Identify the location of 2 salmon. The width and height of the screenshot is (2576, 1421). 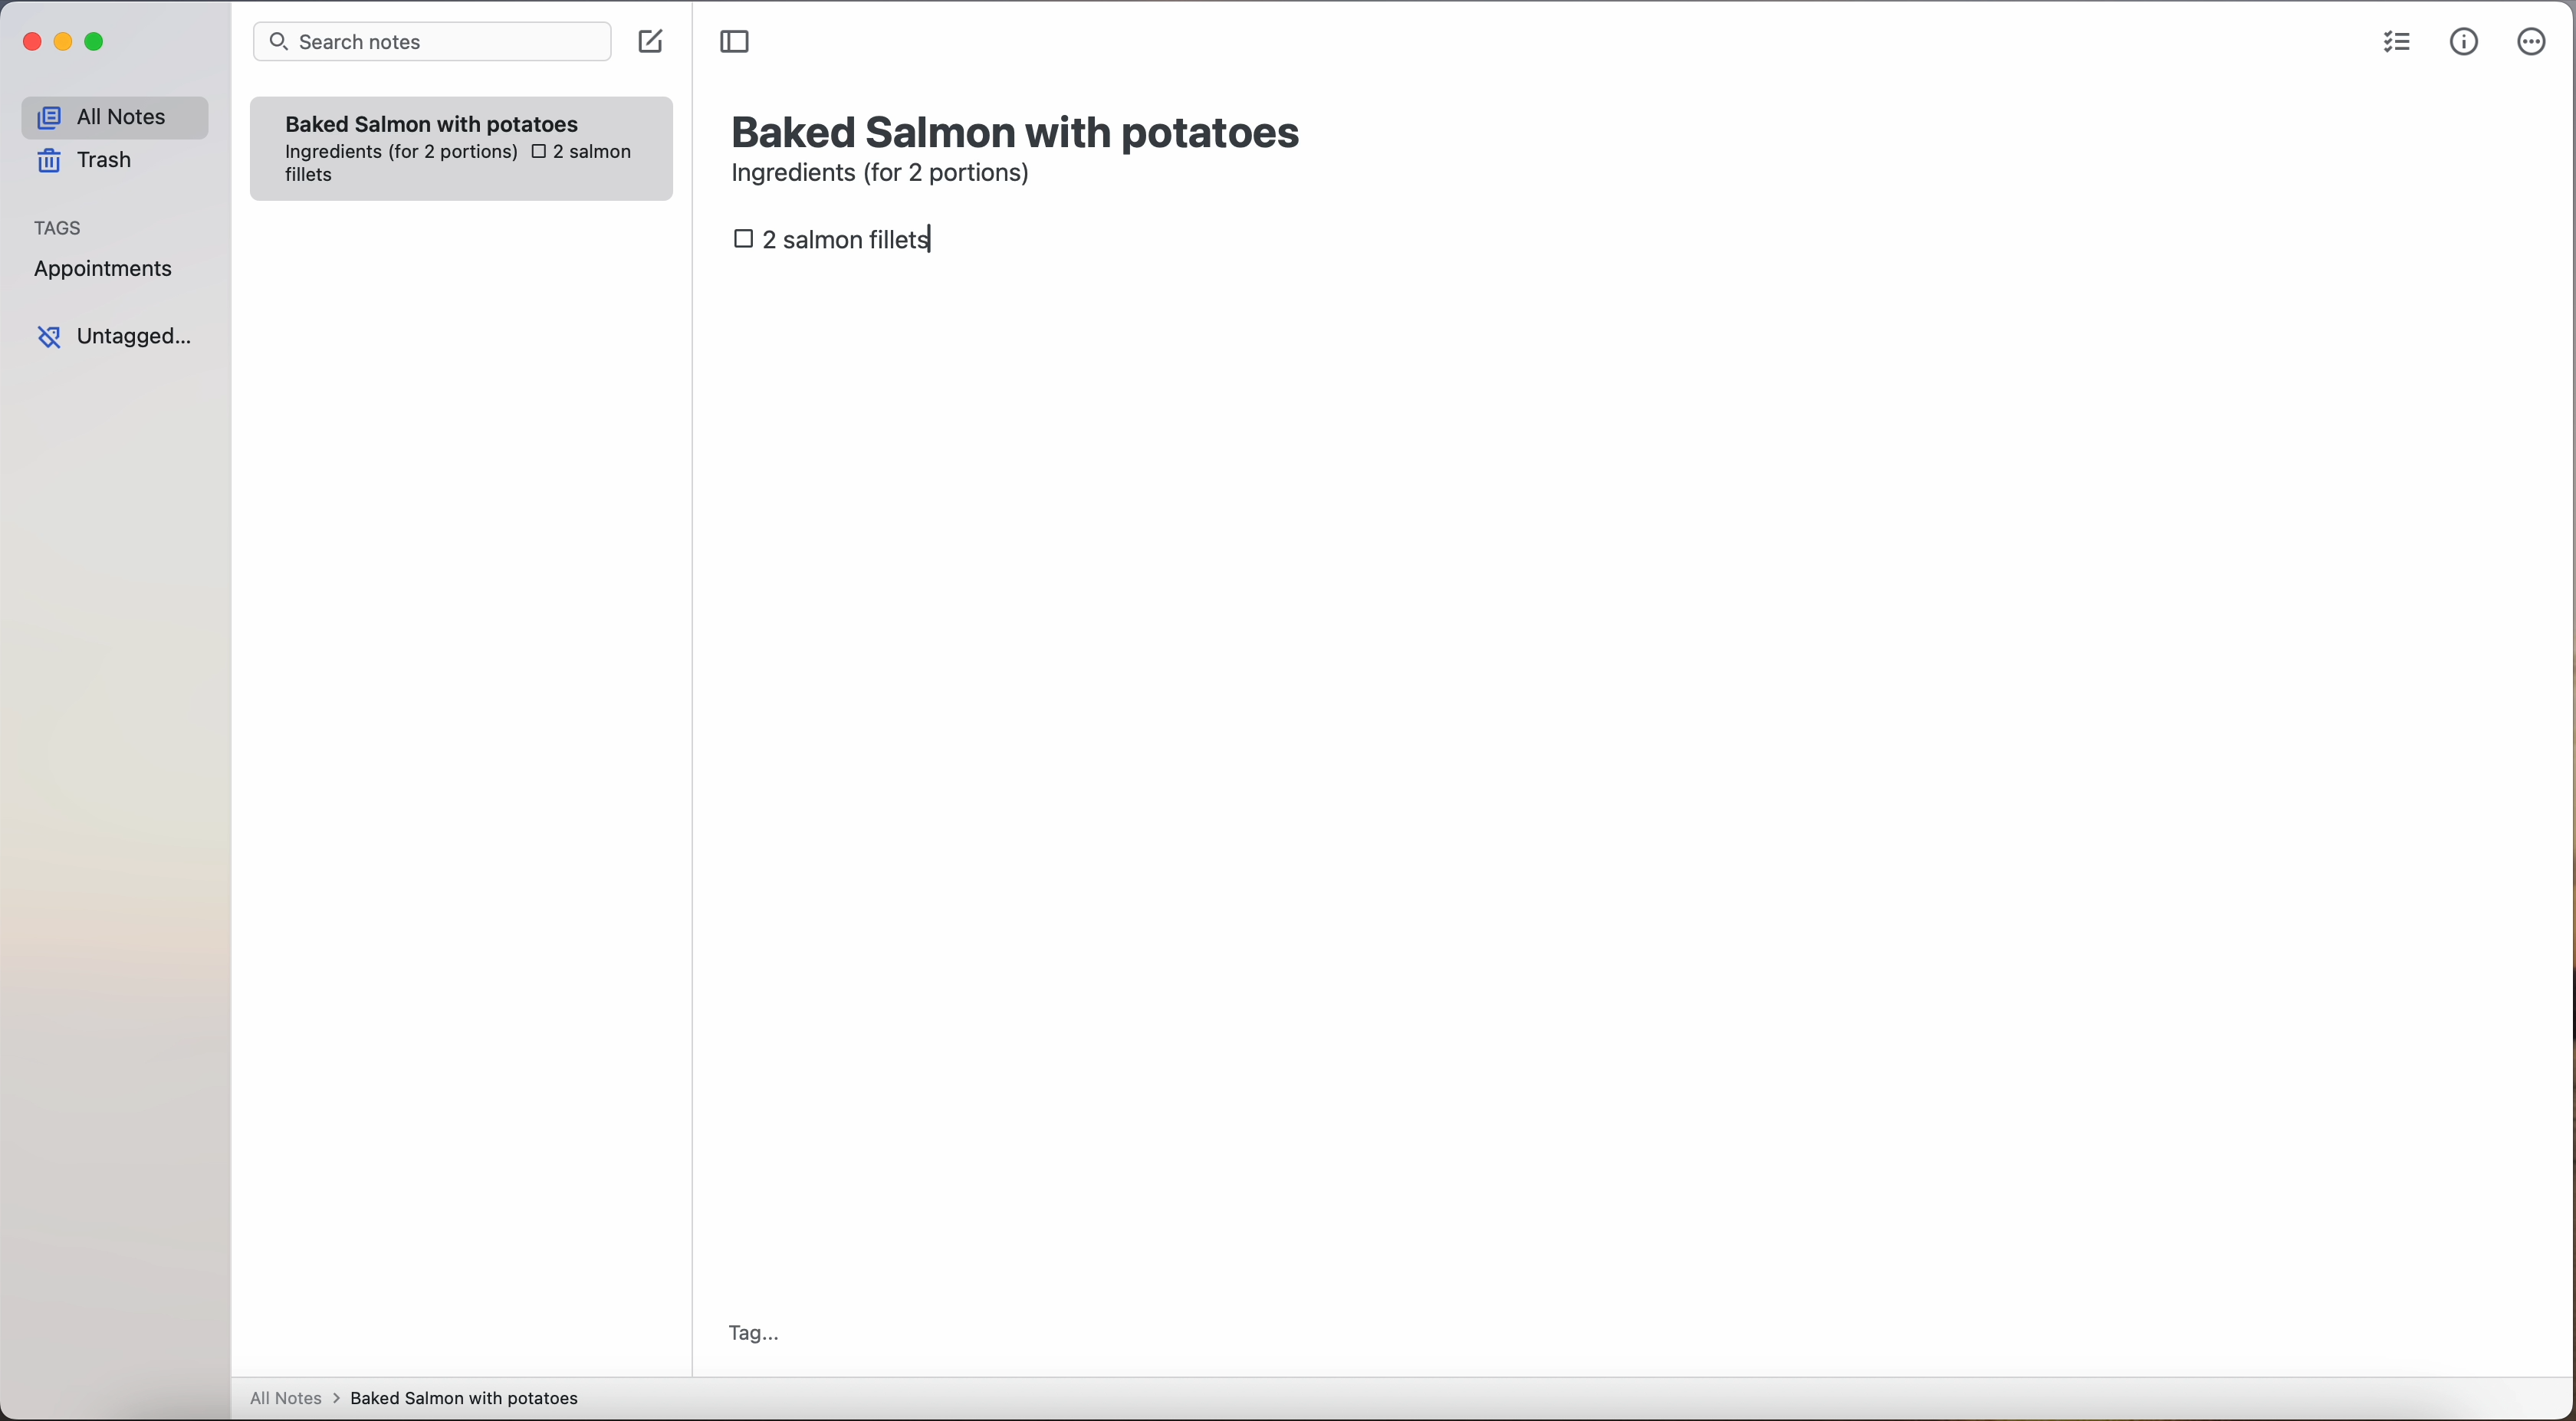
(579, 153).